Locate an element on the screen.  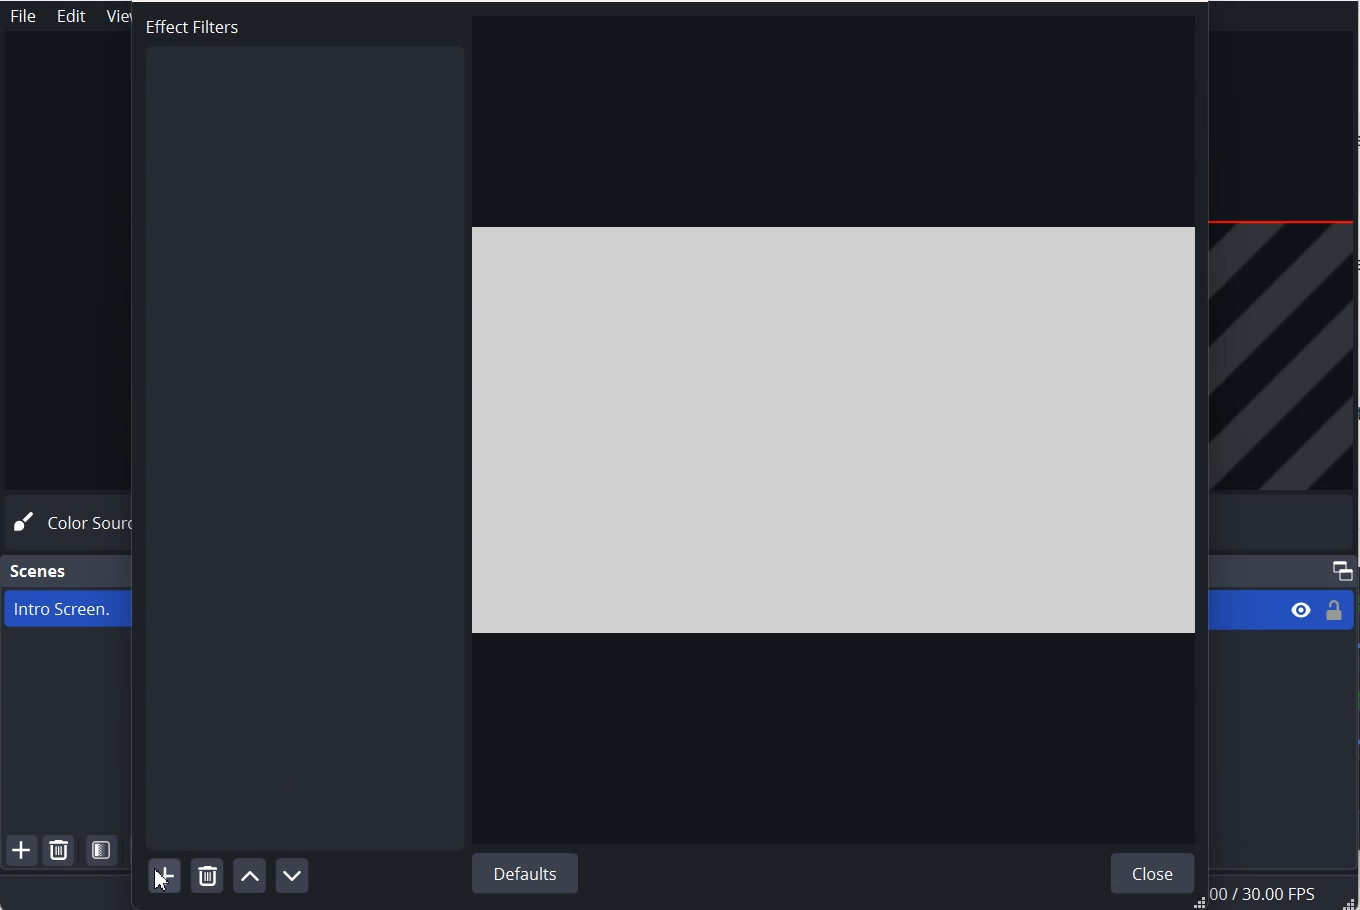
Information Display is located at coordinates (1288, 891).